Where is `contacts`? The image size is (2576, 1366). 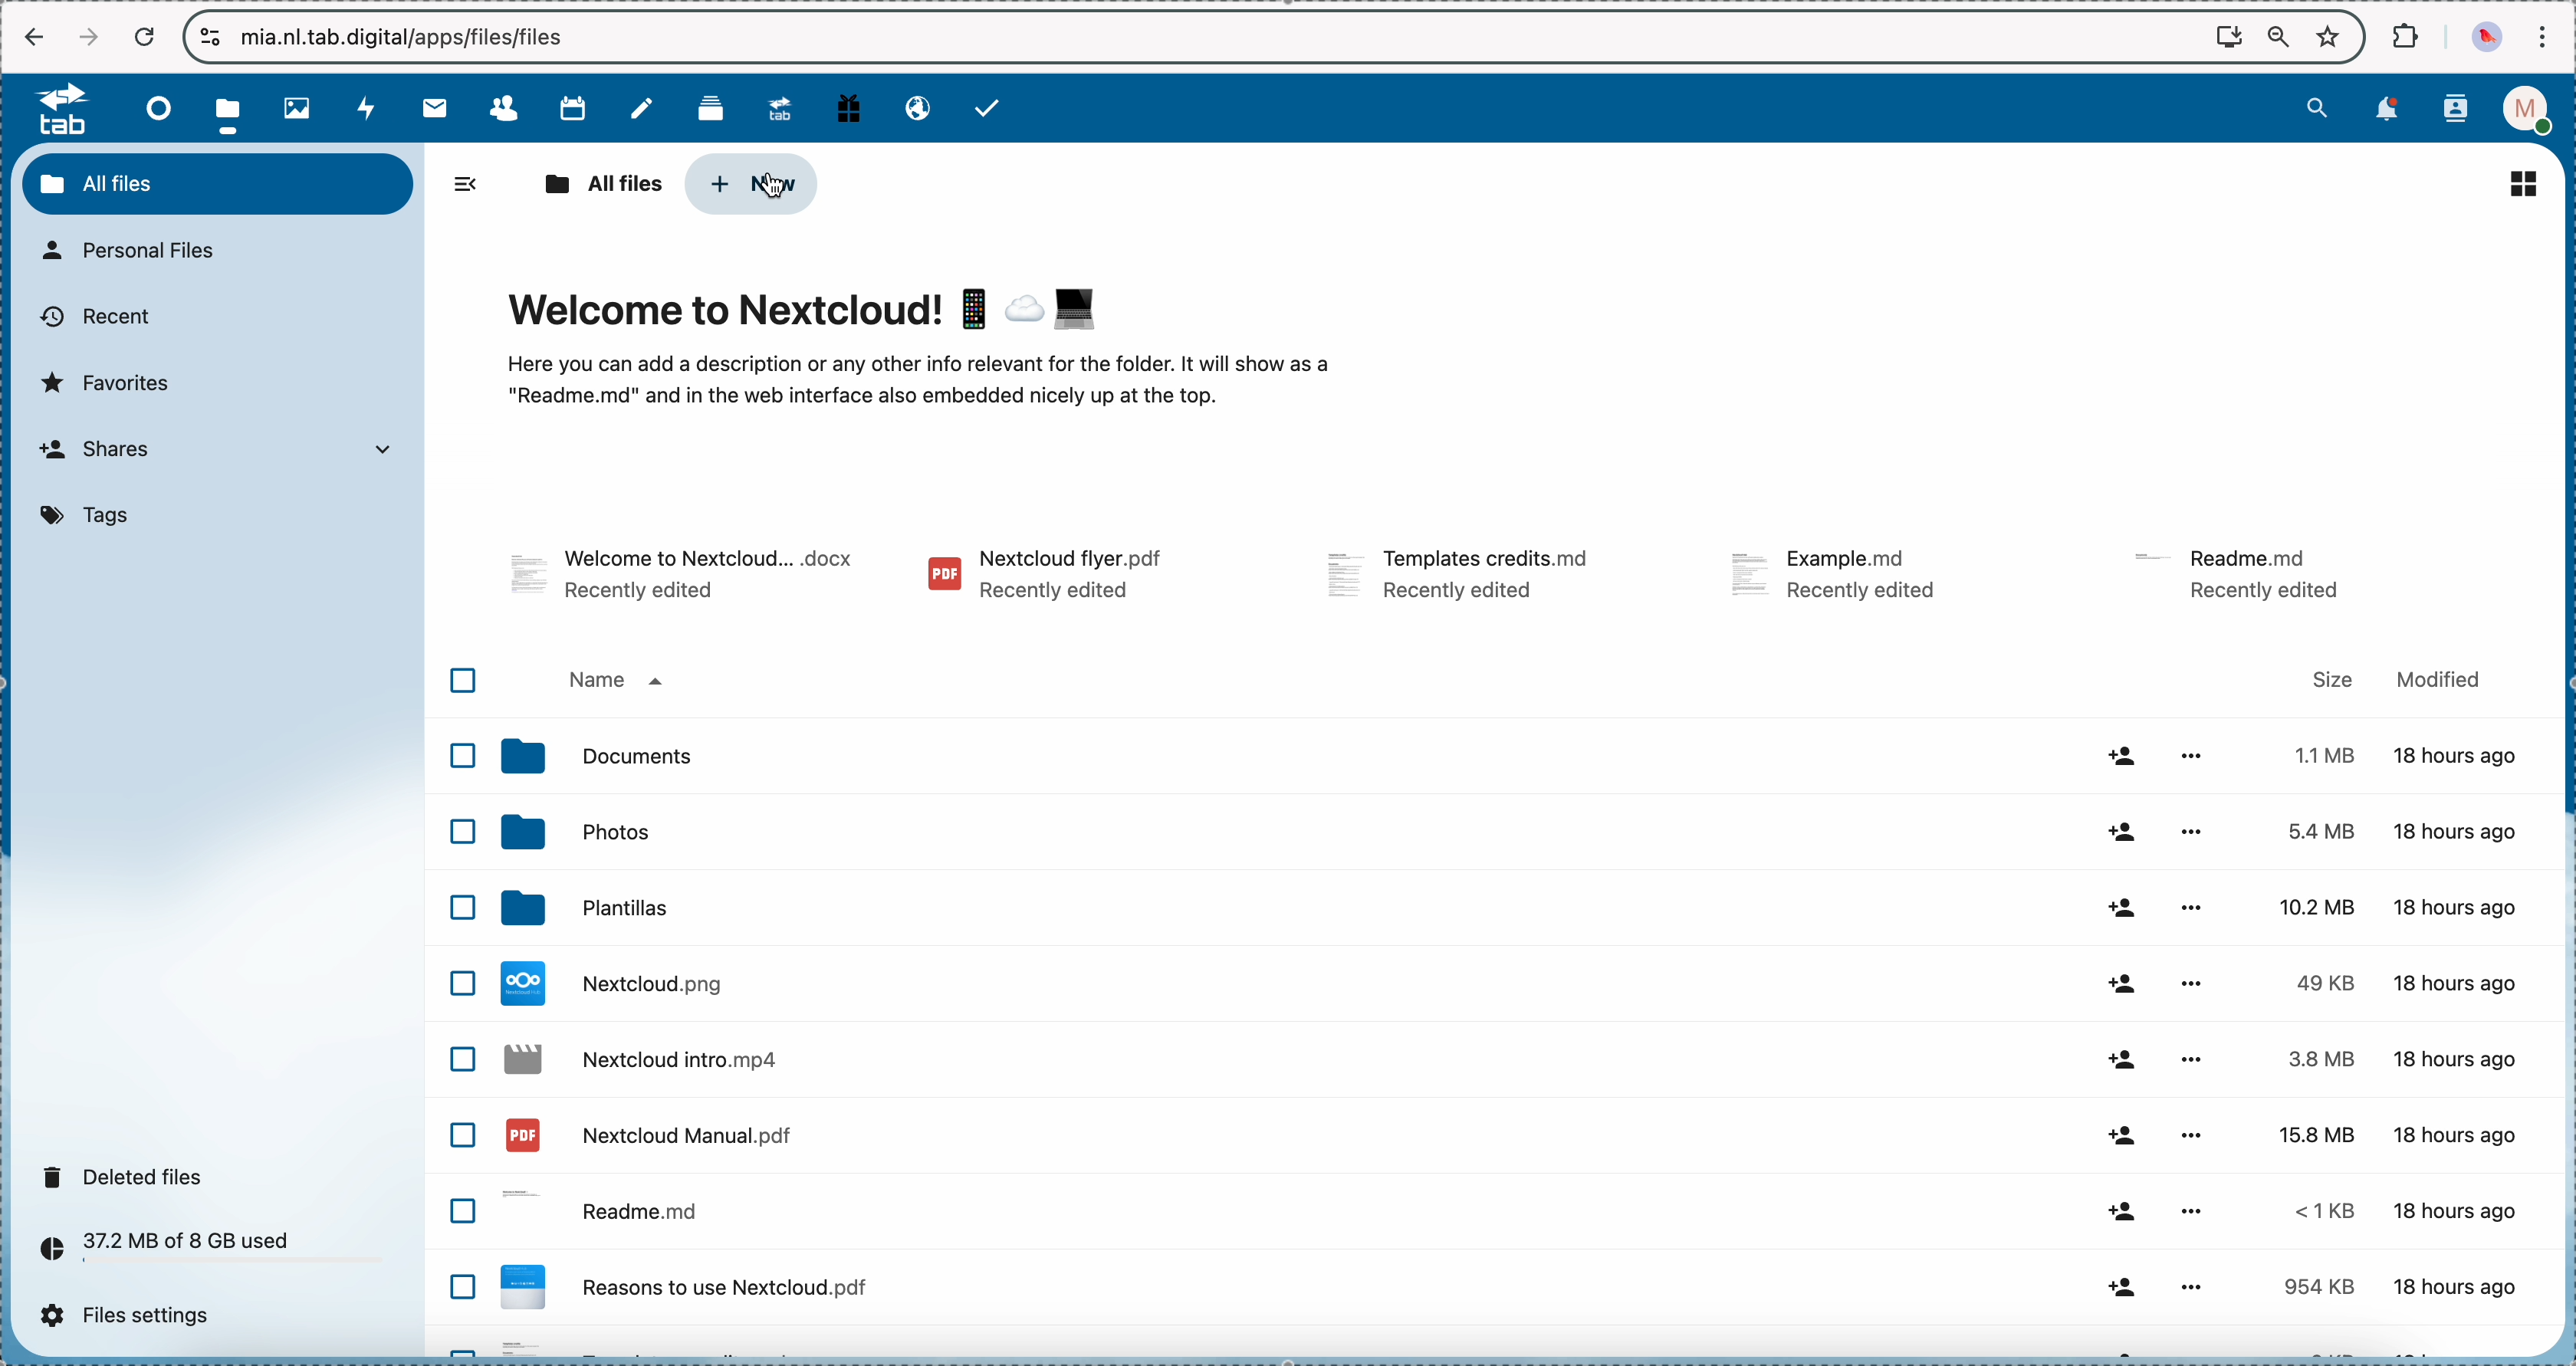 contacts is located at coordinates (503, 109).